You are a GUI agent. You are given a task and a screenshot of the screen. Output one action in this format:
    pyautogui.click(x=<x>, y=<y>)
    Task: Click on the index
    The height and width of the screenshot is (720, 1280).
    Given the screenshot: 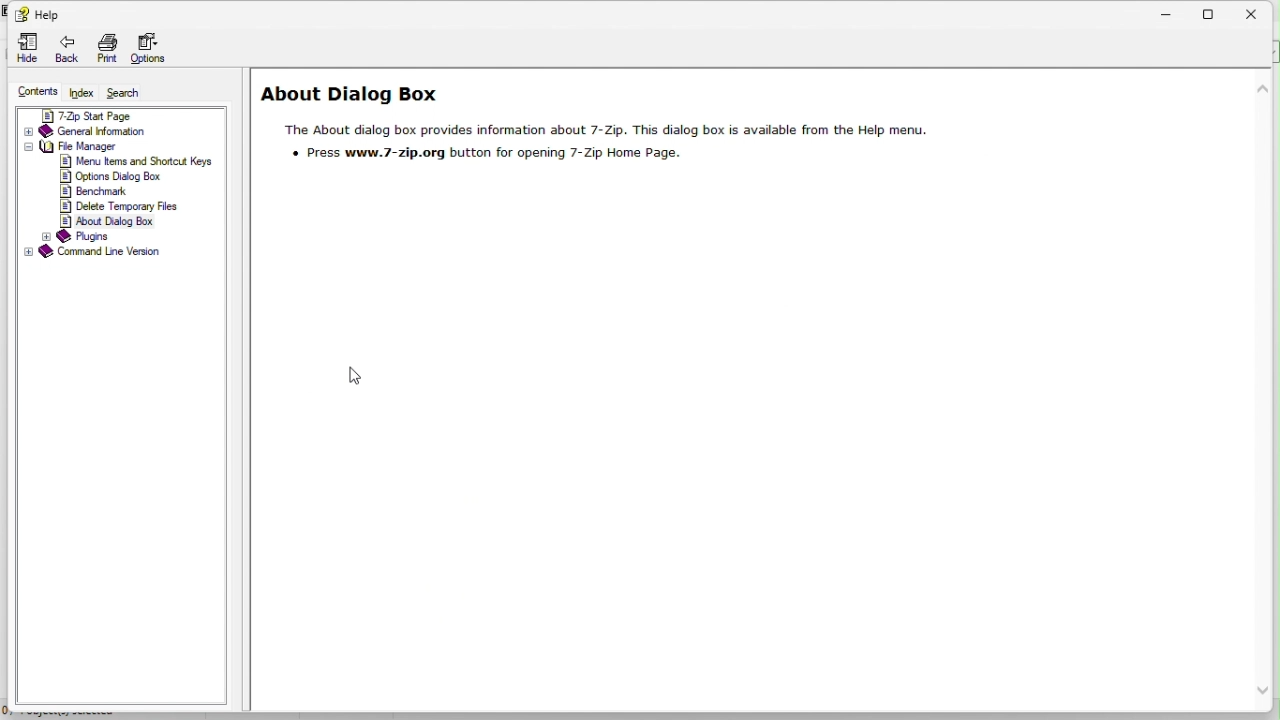 What is the action you would take?
    pyautogui.click(x=79, y=87)
    